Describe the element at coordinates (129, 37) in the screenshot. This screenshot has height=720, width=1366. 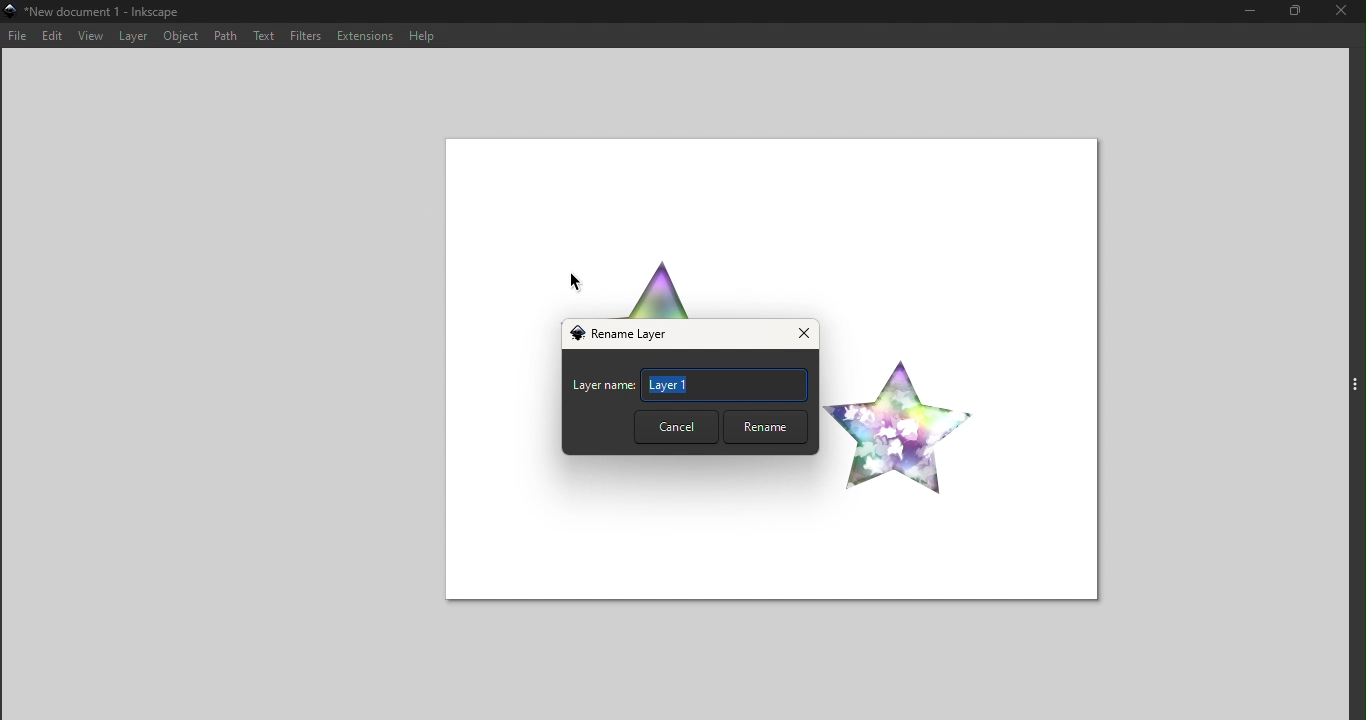
I see `layers` at that location.